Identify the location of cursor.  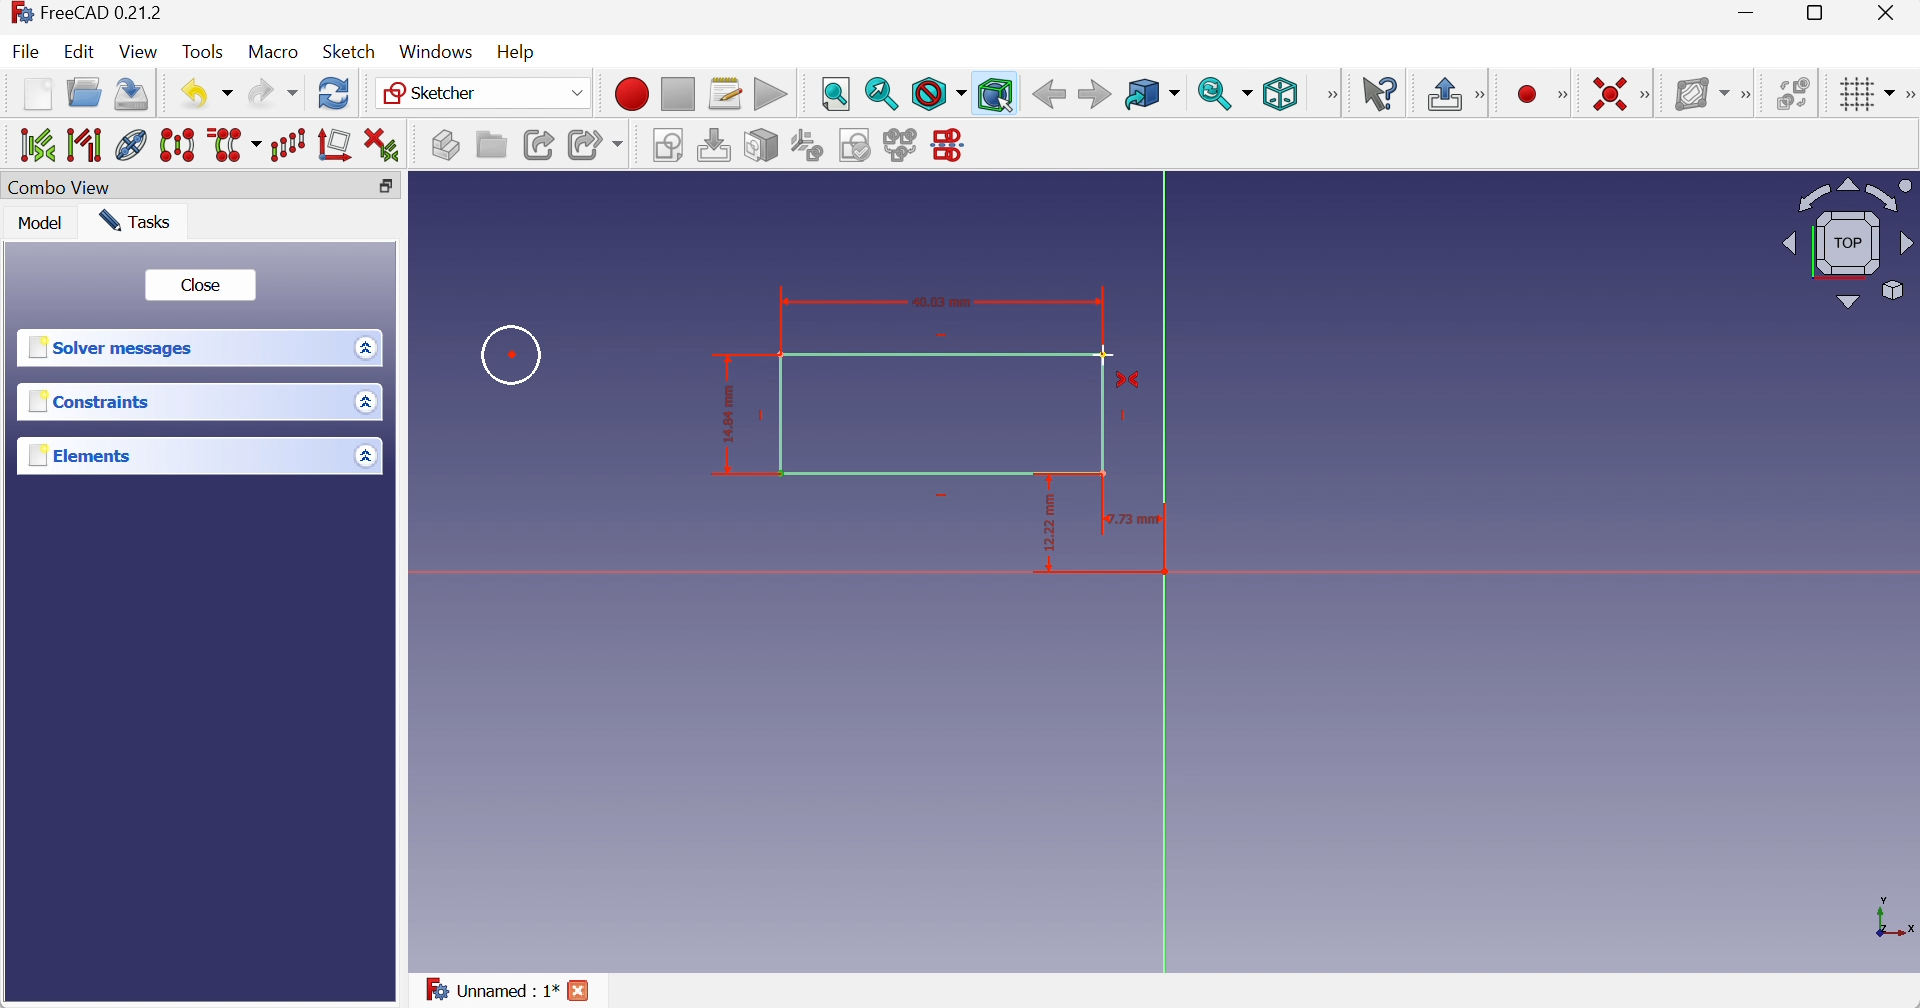
(1005, 104).